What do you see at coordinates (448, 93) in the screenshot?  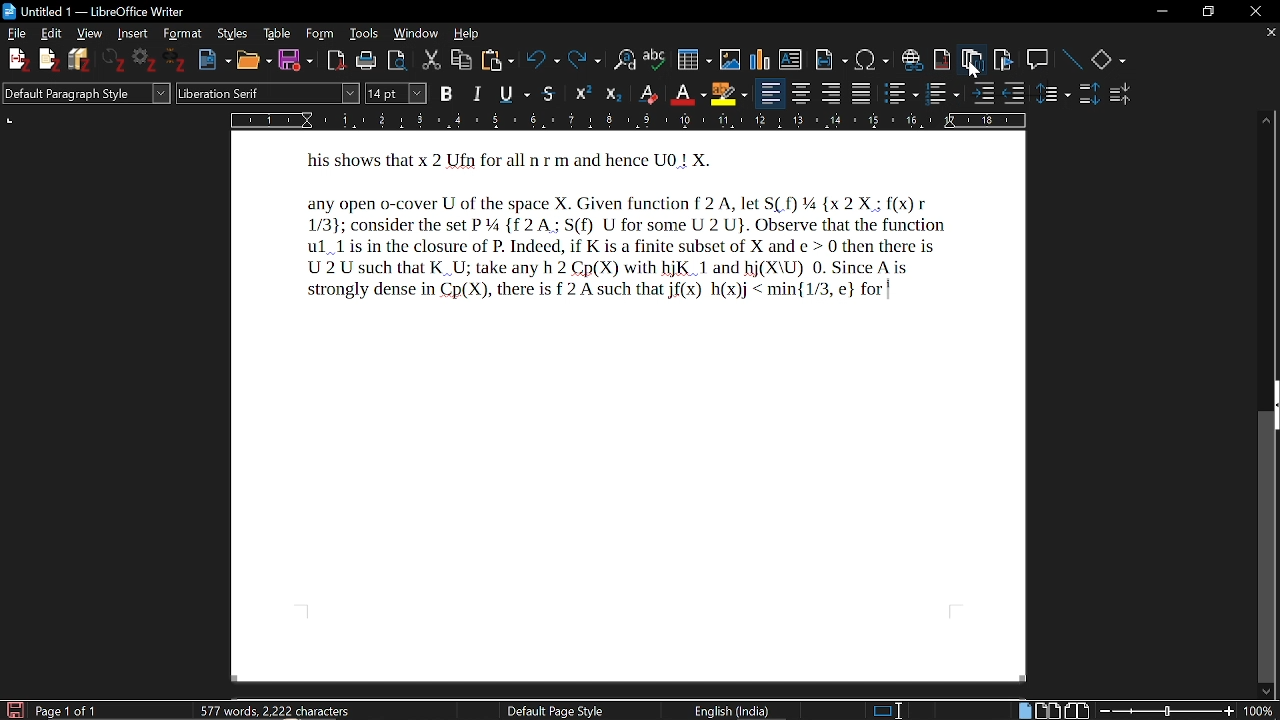 I see `Bold` at bounding box center [448, 93].